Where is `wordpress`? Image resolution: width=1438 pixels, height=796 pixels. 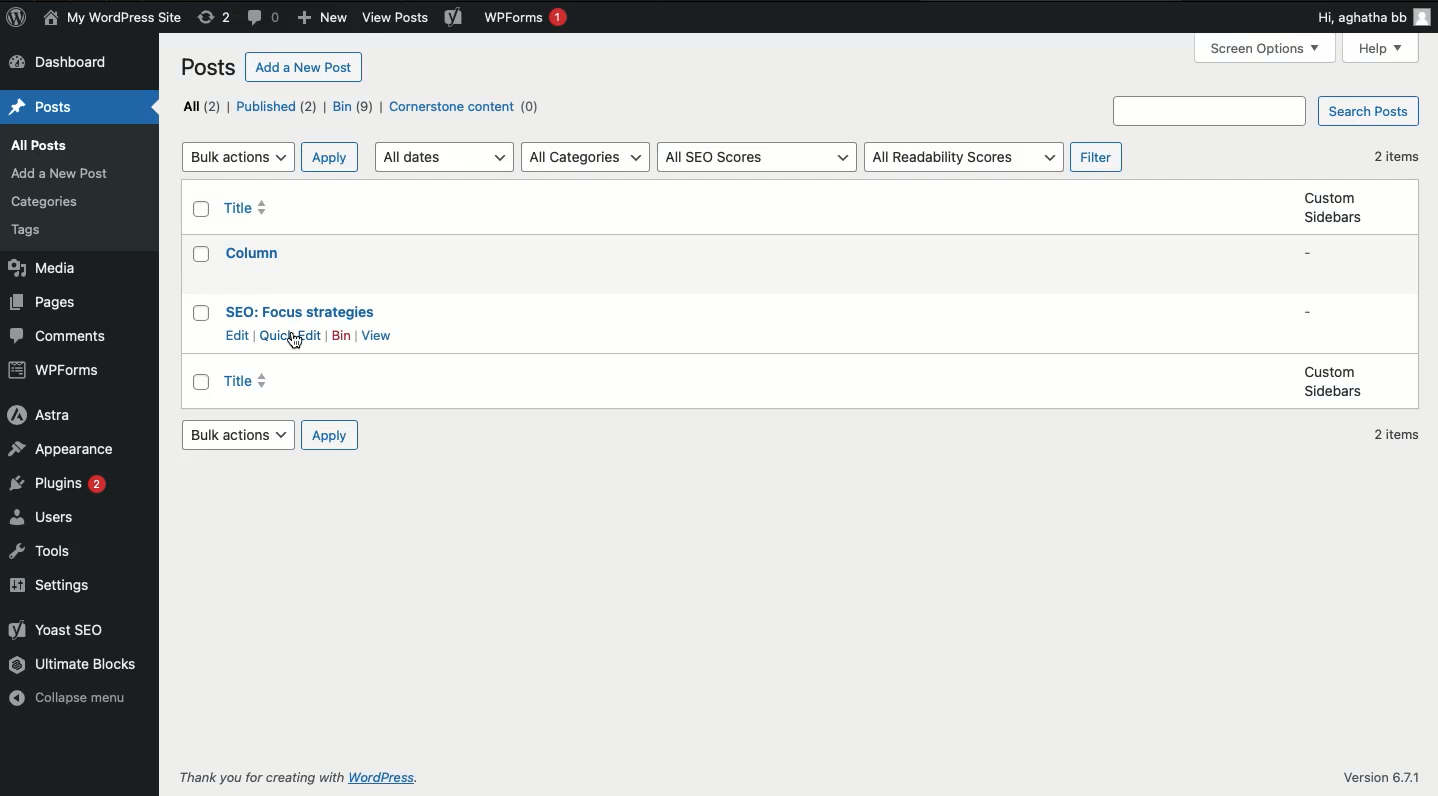
wordpress is located at coordinates (386, 778).